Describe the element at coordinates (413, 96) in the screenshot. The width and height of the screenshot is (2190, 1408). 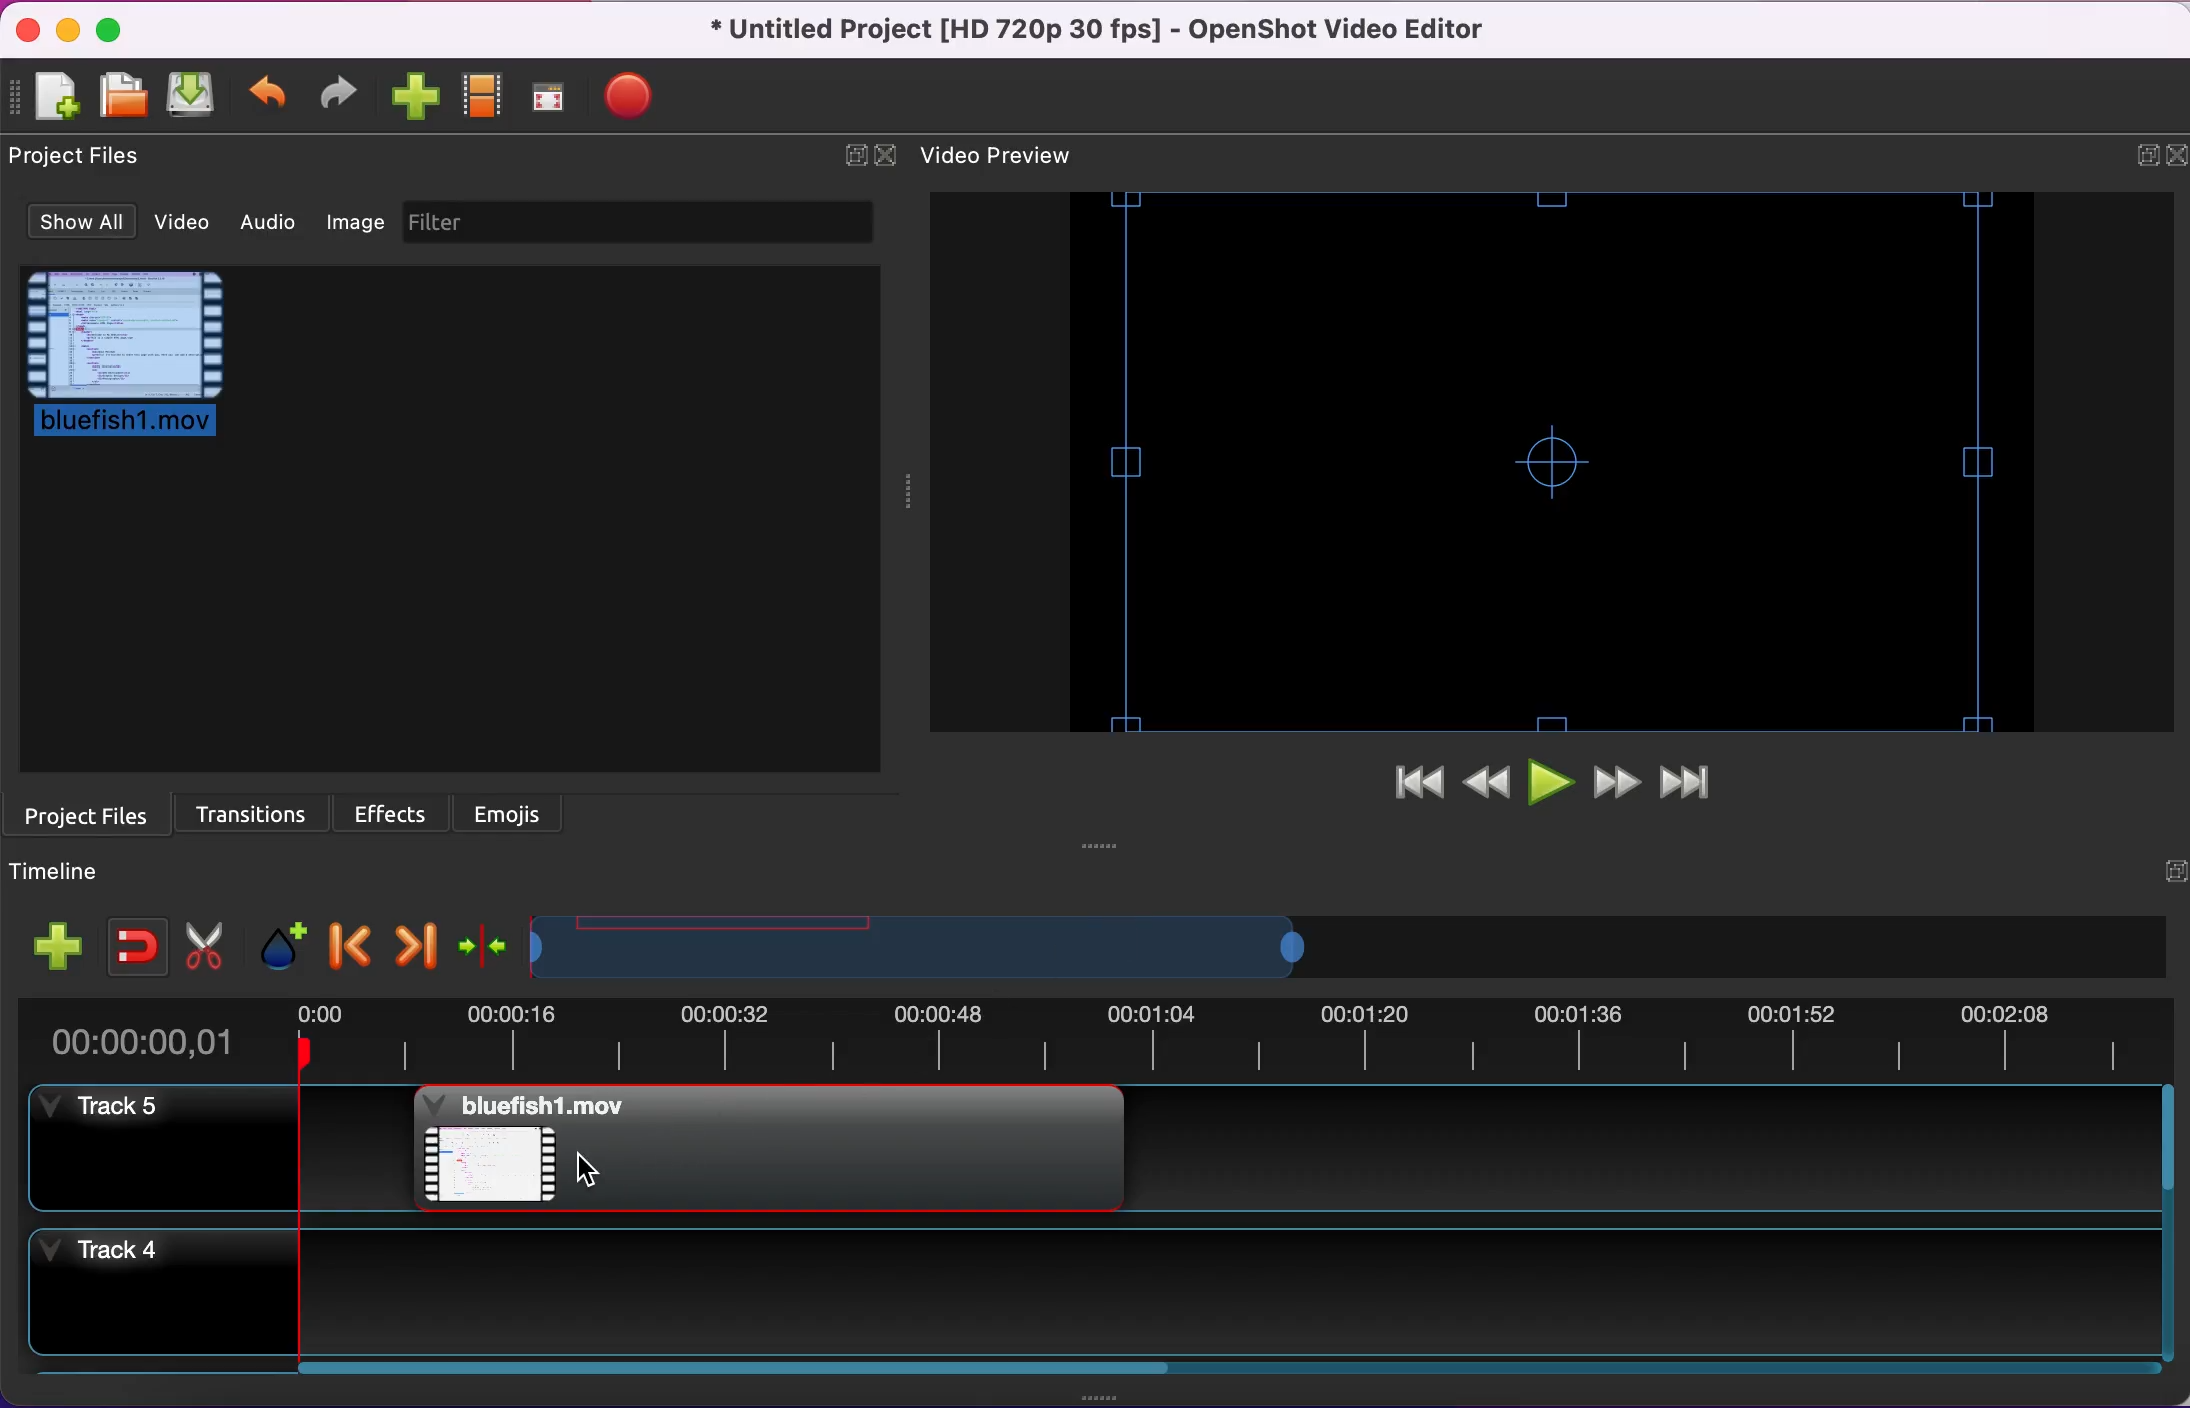
I see `import files` at that location.